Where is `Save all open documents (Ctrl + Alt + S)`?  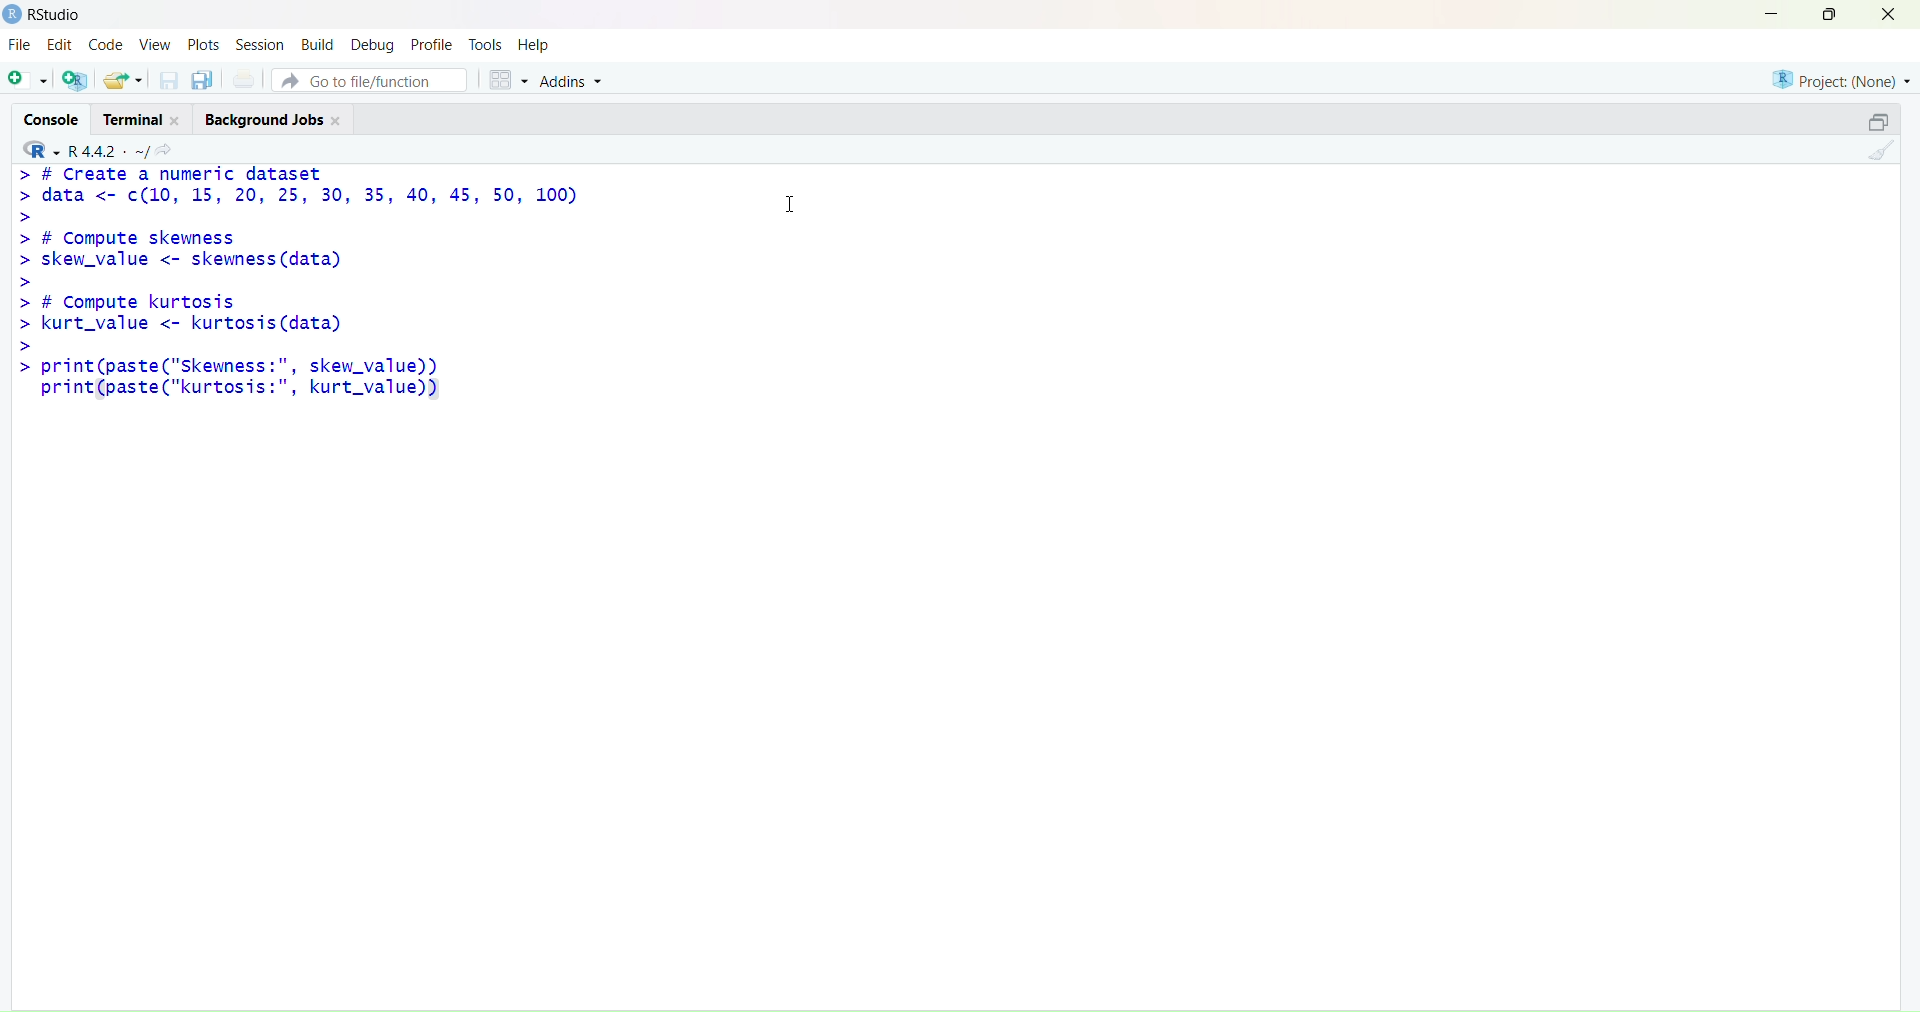 Save all open documents (Ctrl + Alt + S) is located at coordinates (203, 81).